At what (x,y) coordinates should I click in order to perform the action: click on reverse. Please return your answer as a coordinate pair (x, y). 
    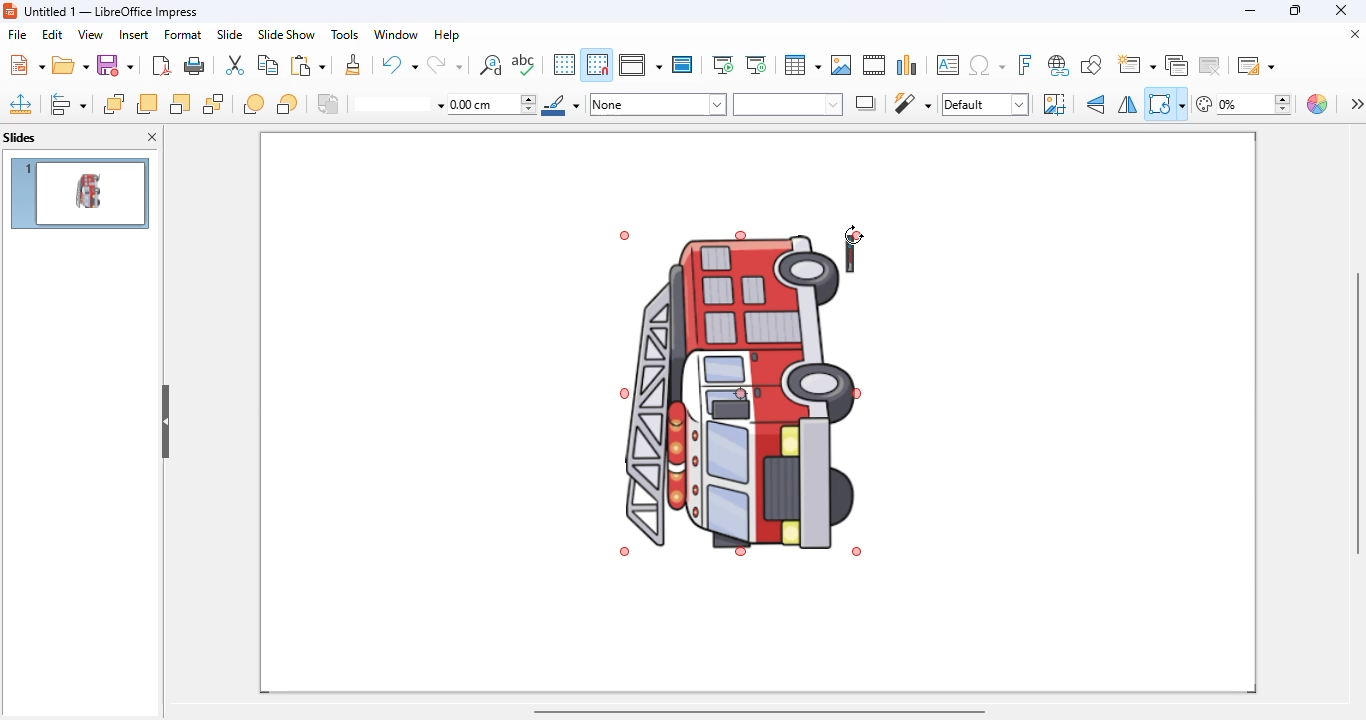
    Looking at the image, I should click on (329, 104).